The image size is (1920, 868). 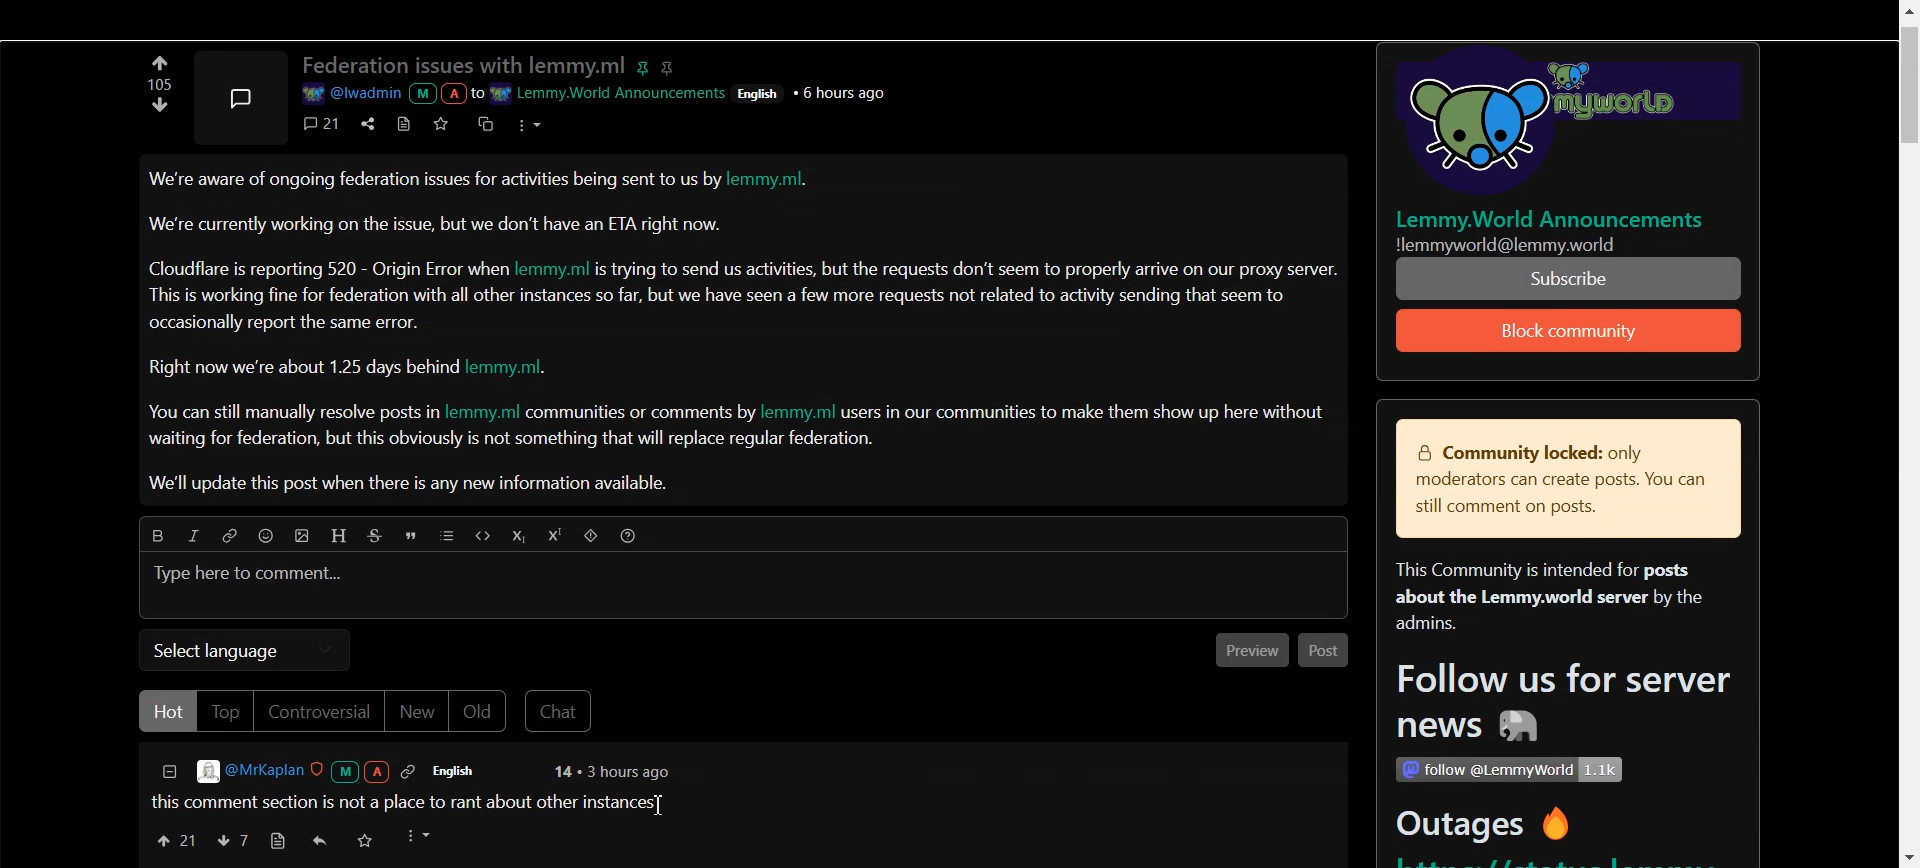 What do you see at coordinates (778, 182) in the screenshot?
I see `lemmy.ml.` at bounding box center [778, 182].